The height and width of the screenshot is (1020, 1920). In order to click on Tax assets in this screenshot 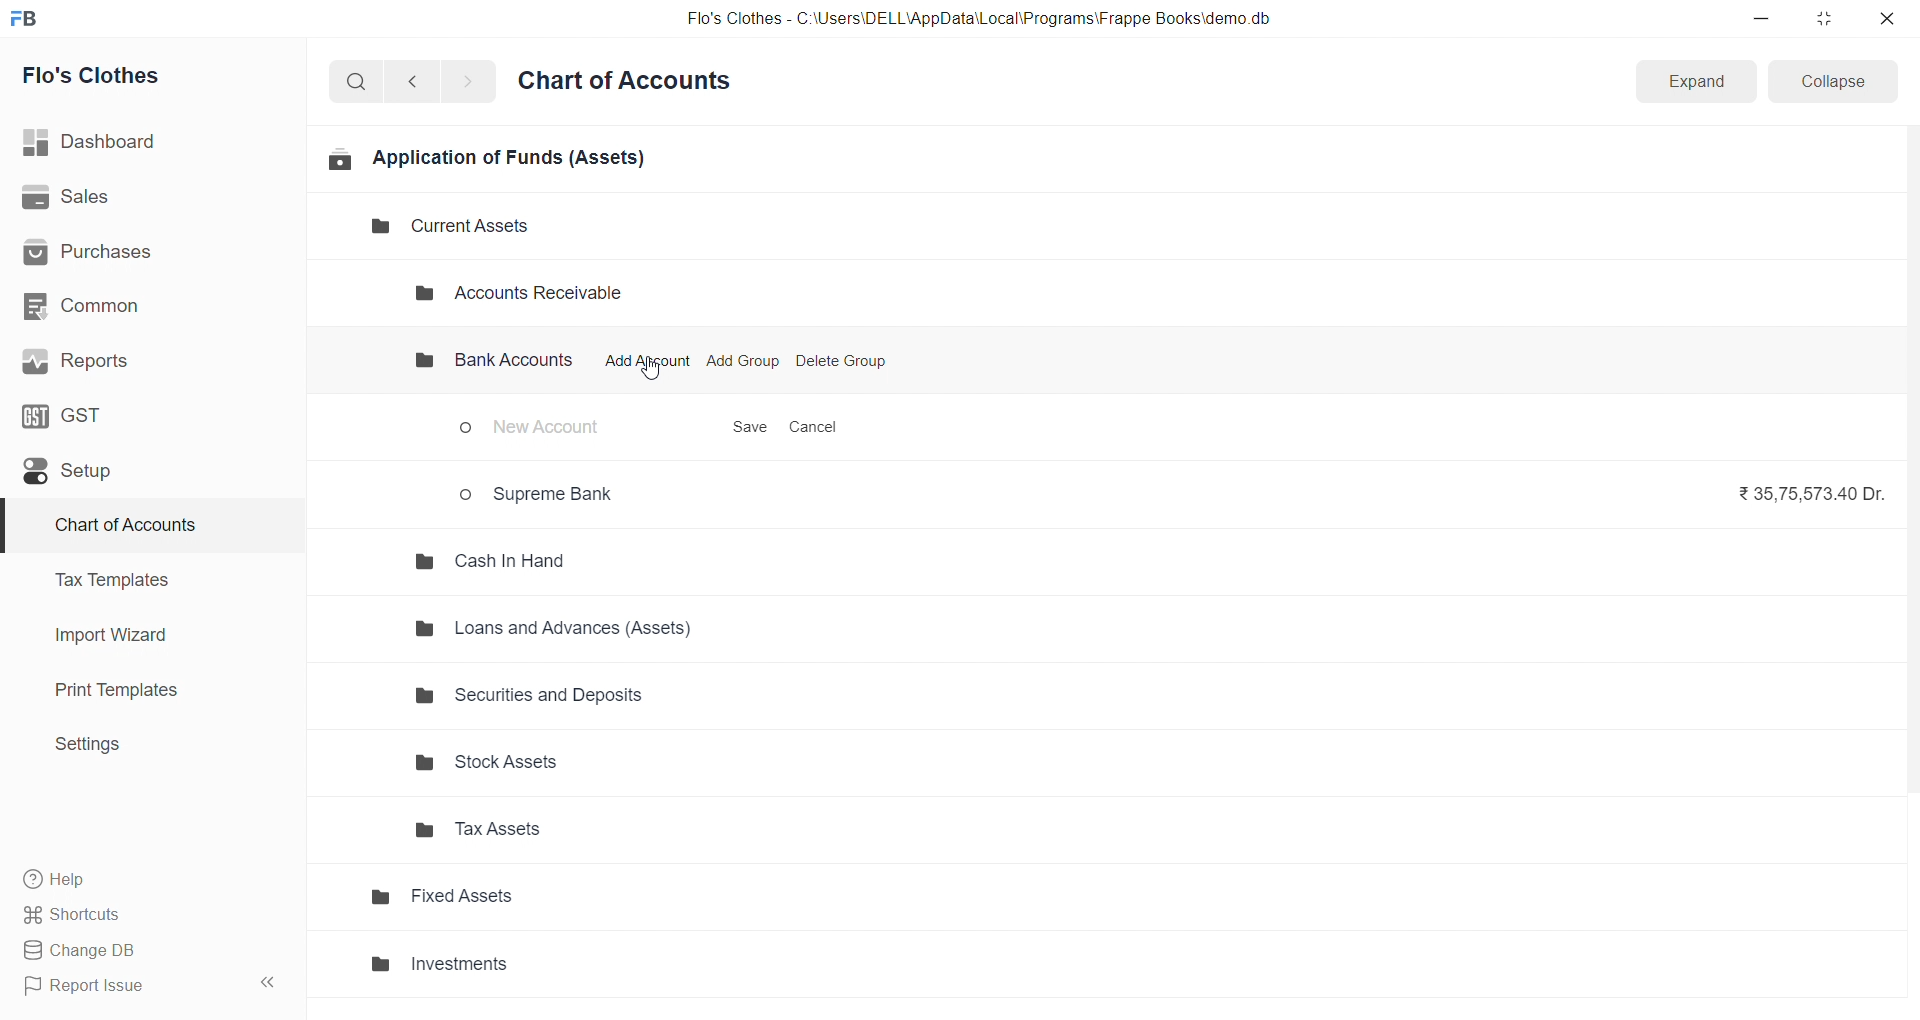, I will do `click(572, 836)`.